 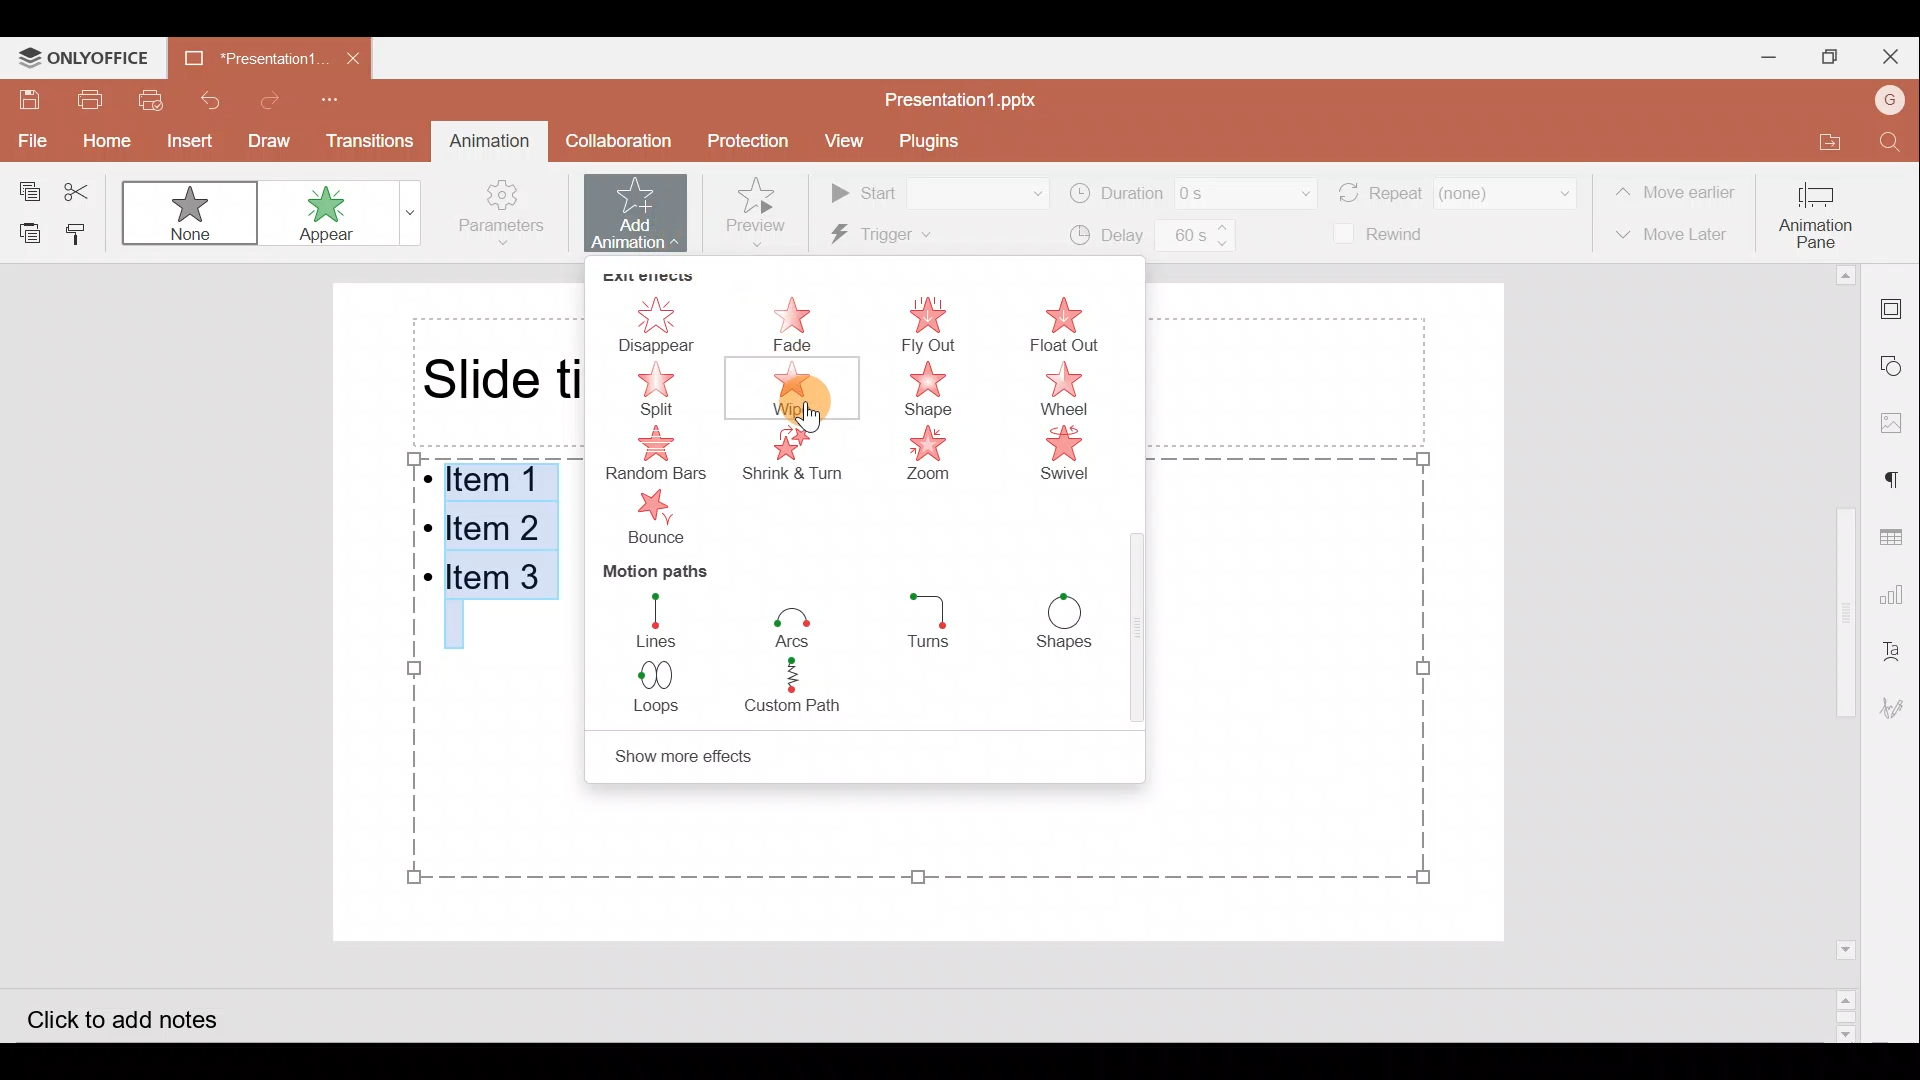 I want to click on Text Art settings, so click(x=1900, y=646).